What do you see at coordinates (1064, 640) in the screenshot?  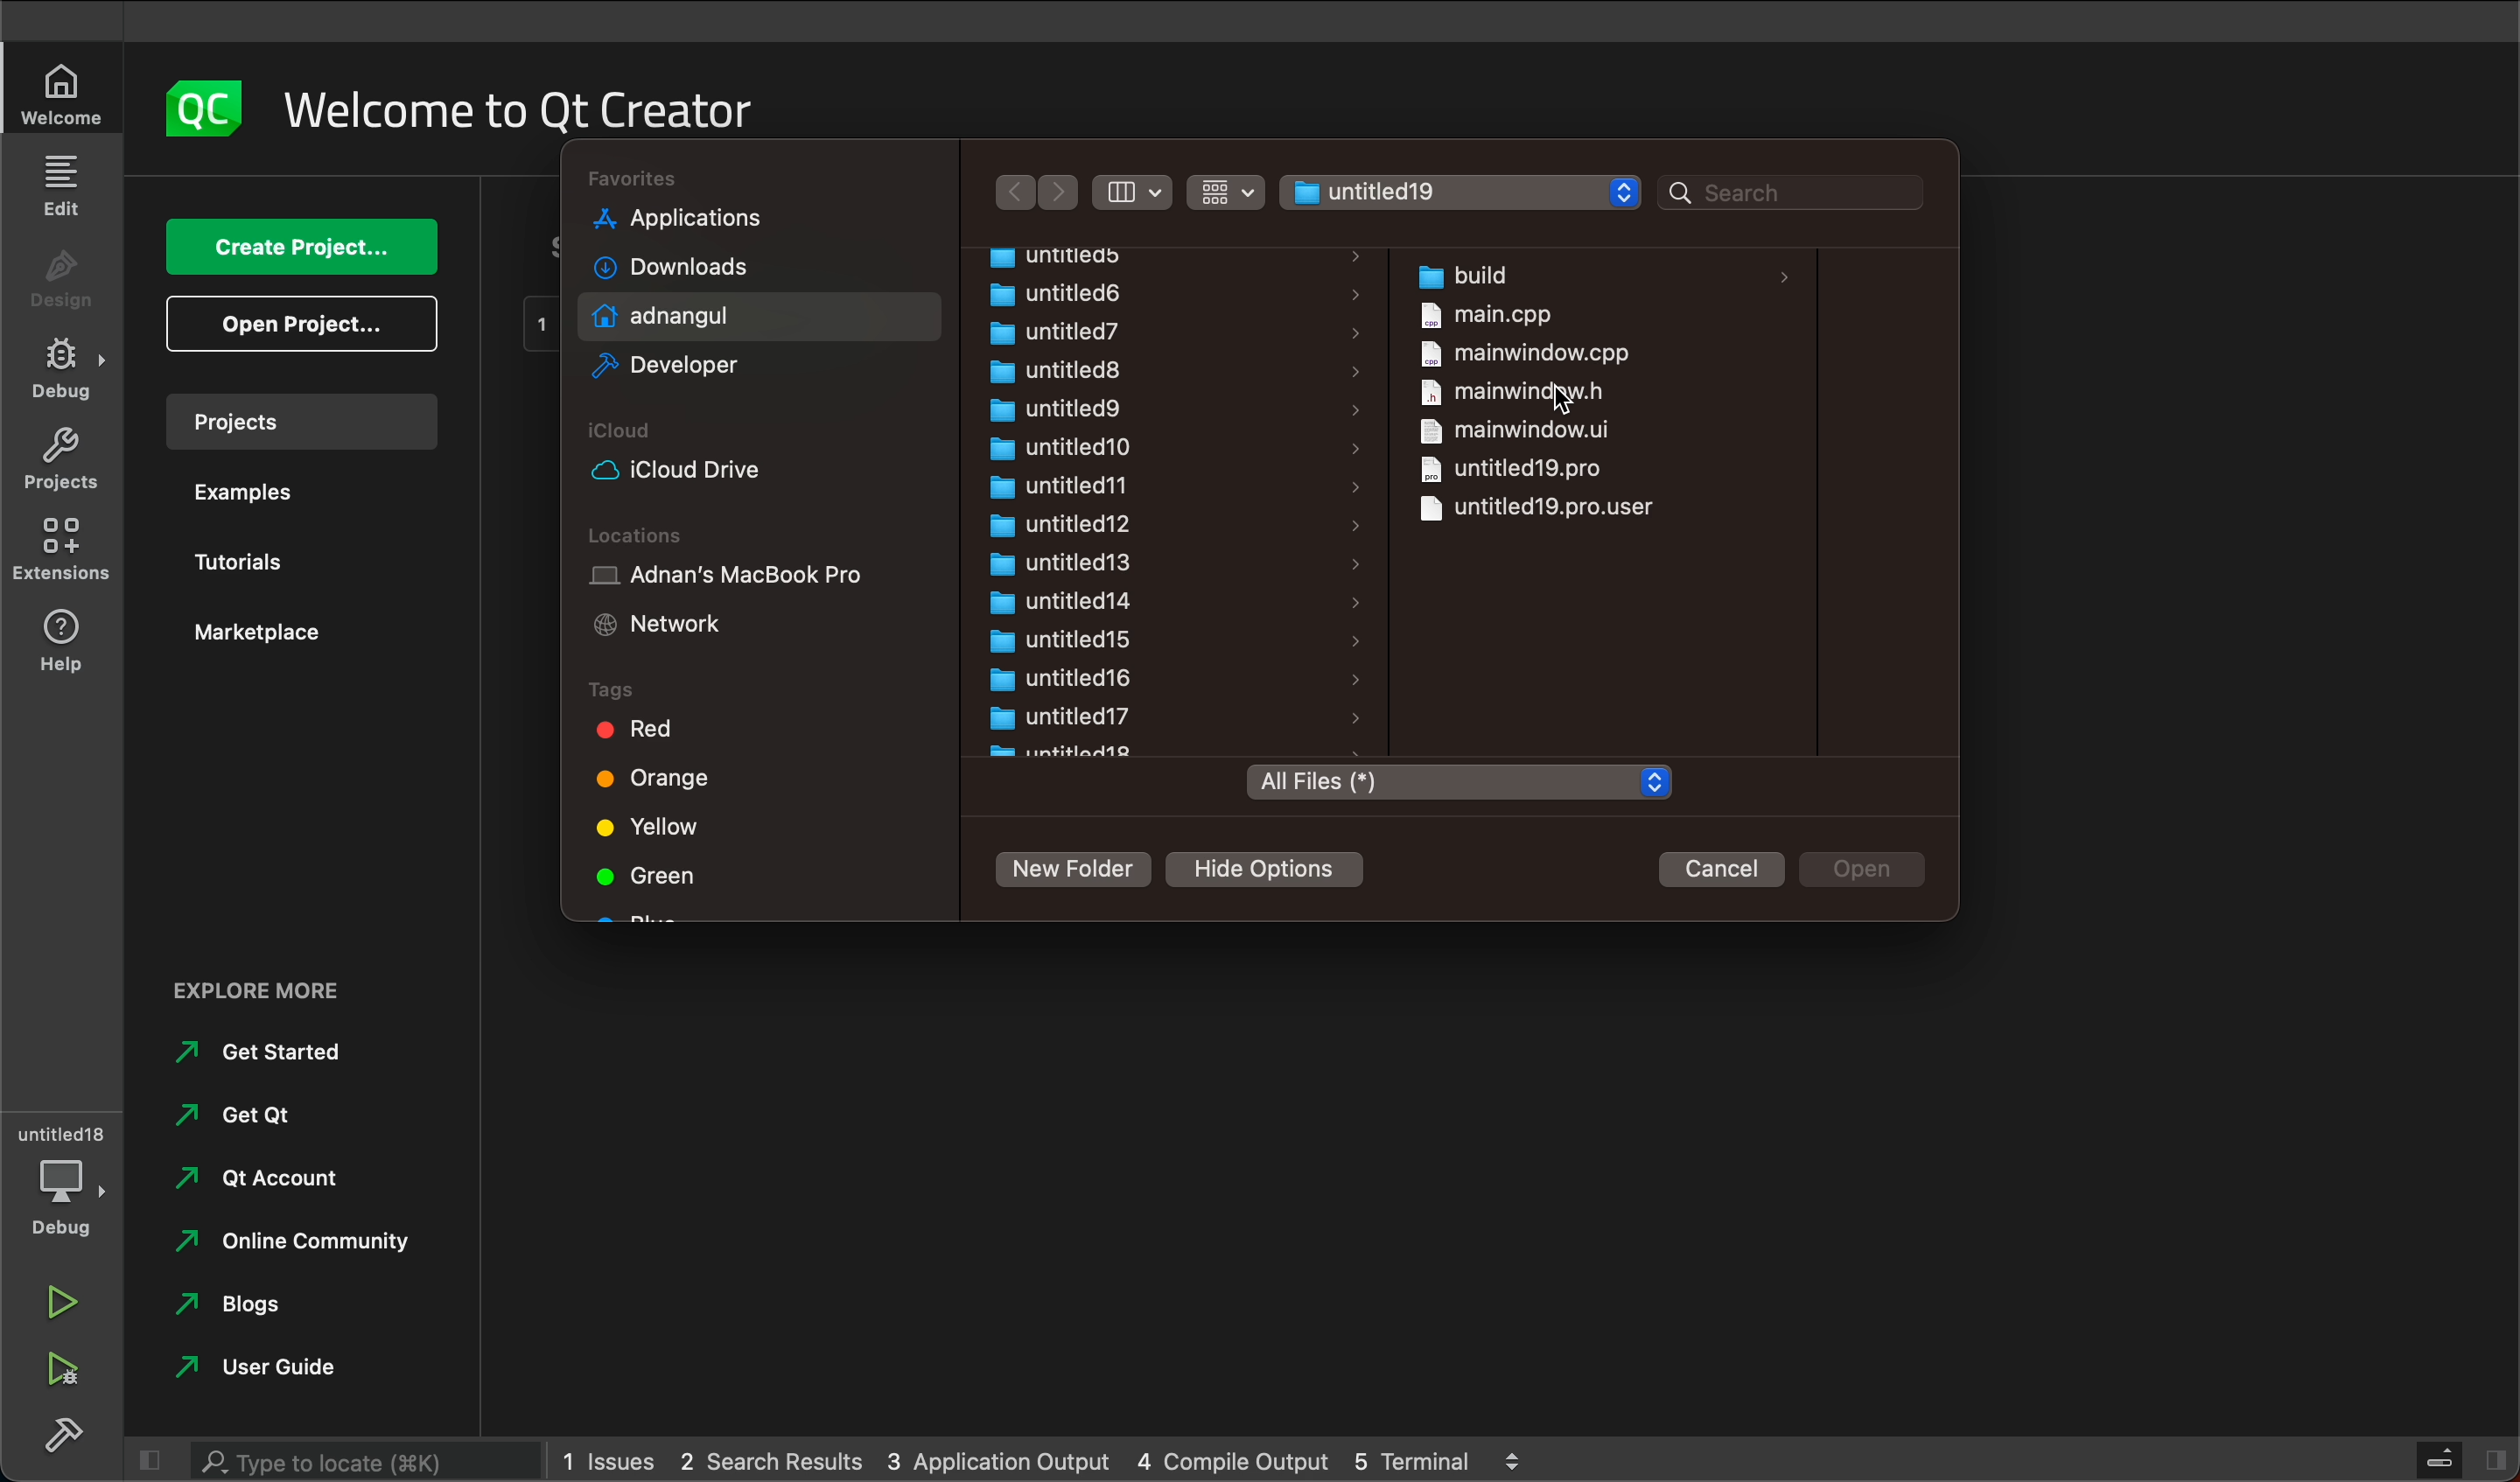 I see `untitled15` at bounding box center [1064, 640].